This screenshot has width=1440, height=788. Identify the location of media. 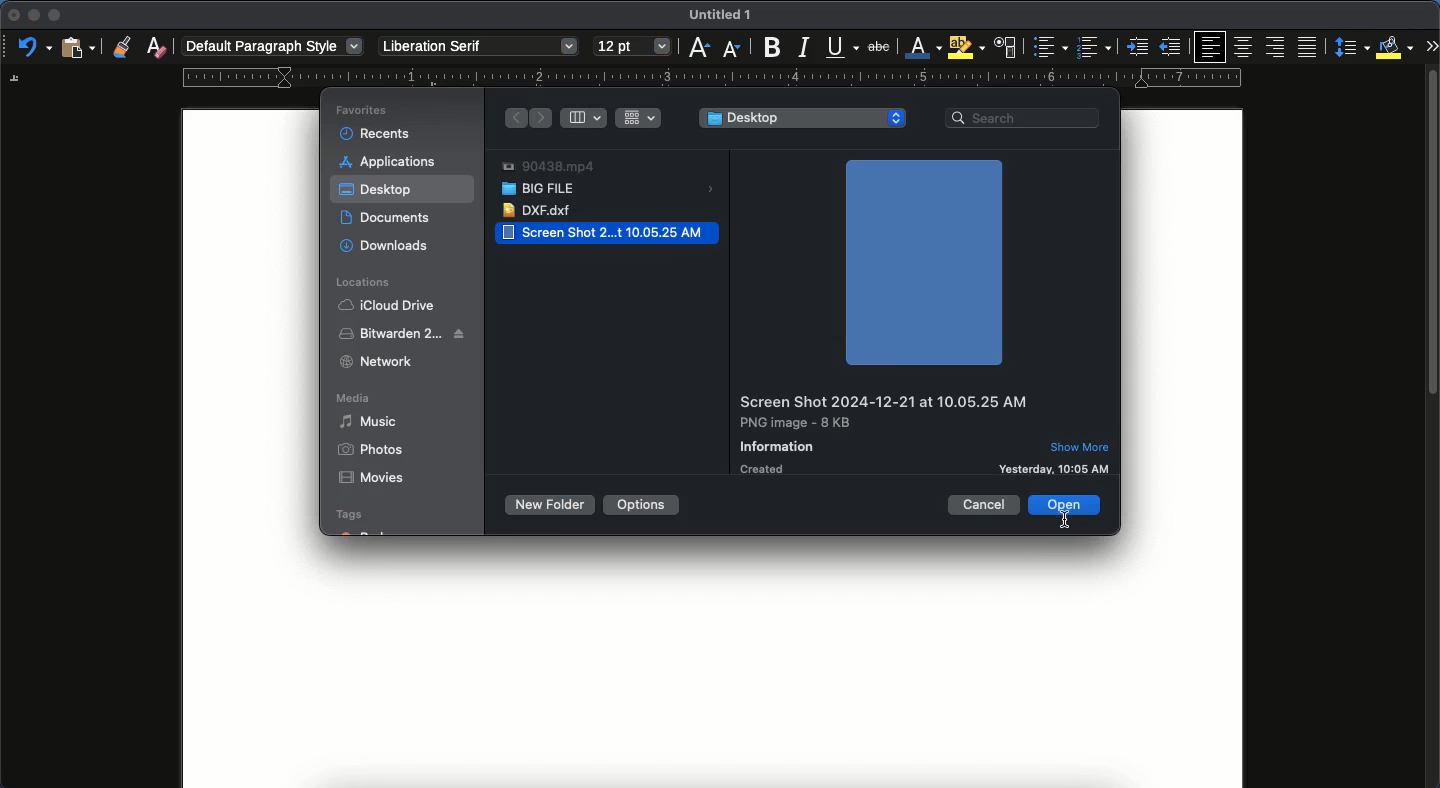
(357, 400).